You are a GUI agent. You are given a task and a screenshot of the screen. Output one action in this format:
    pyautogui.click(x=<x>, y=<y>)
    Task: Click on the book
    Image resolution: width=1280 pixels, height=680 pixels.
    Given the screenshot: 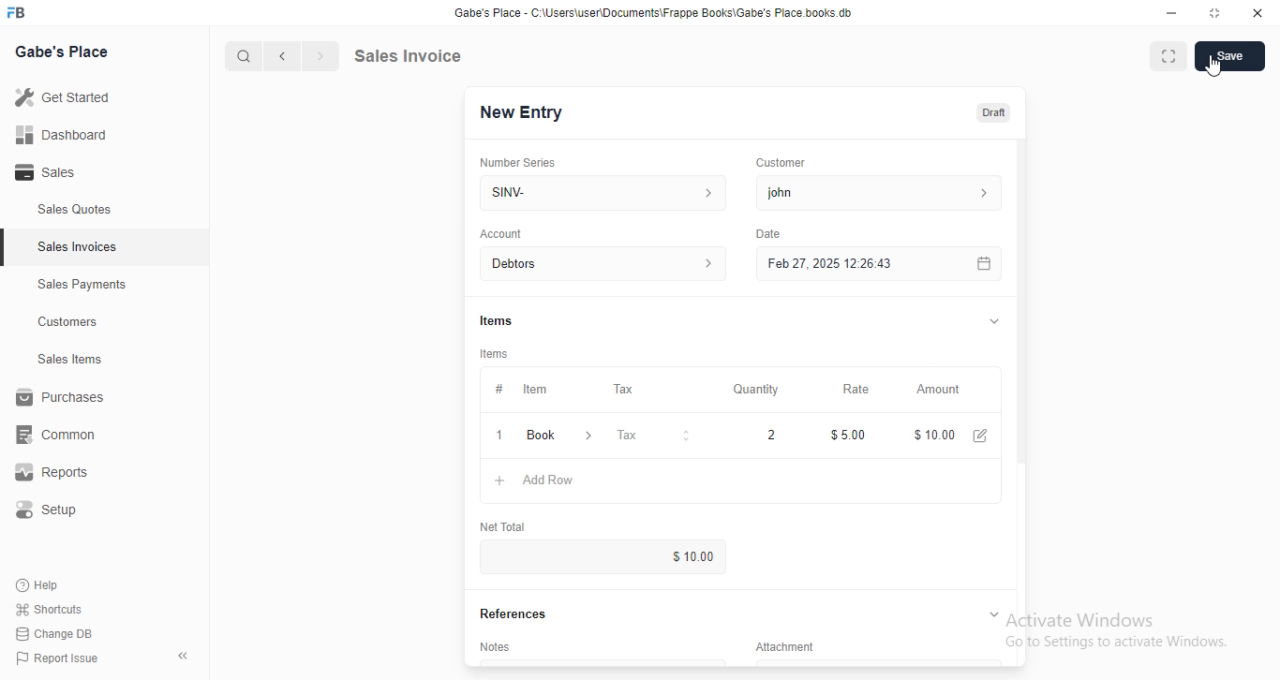 What is the action you would take?
    pyautogui.click(x=562, y=436)
    